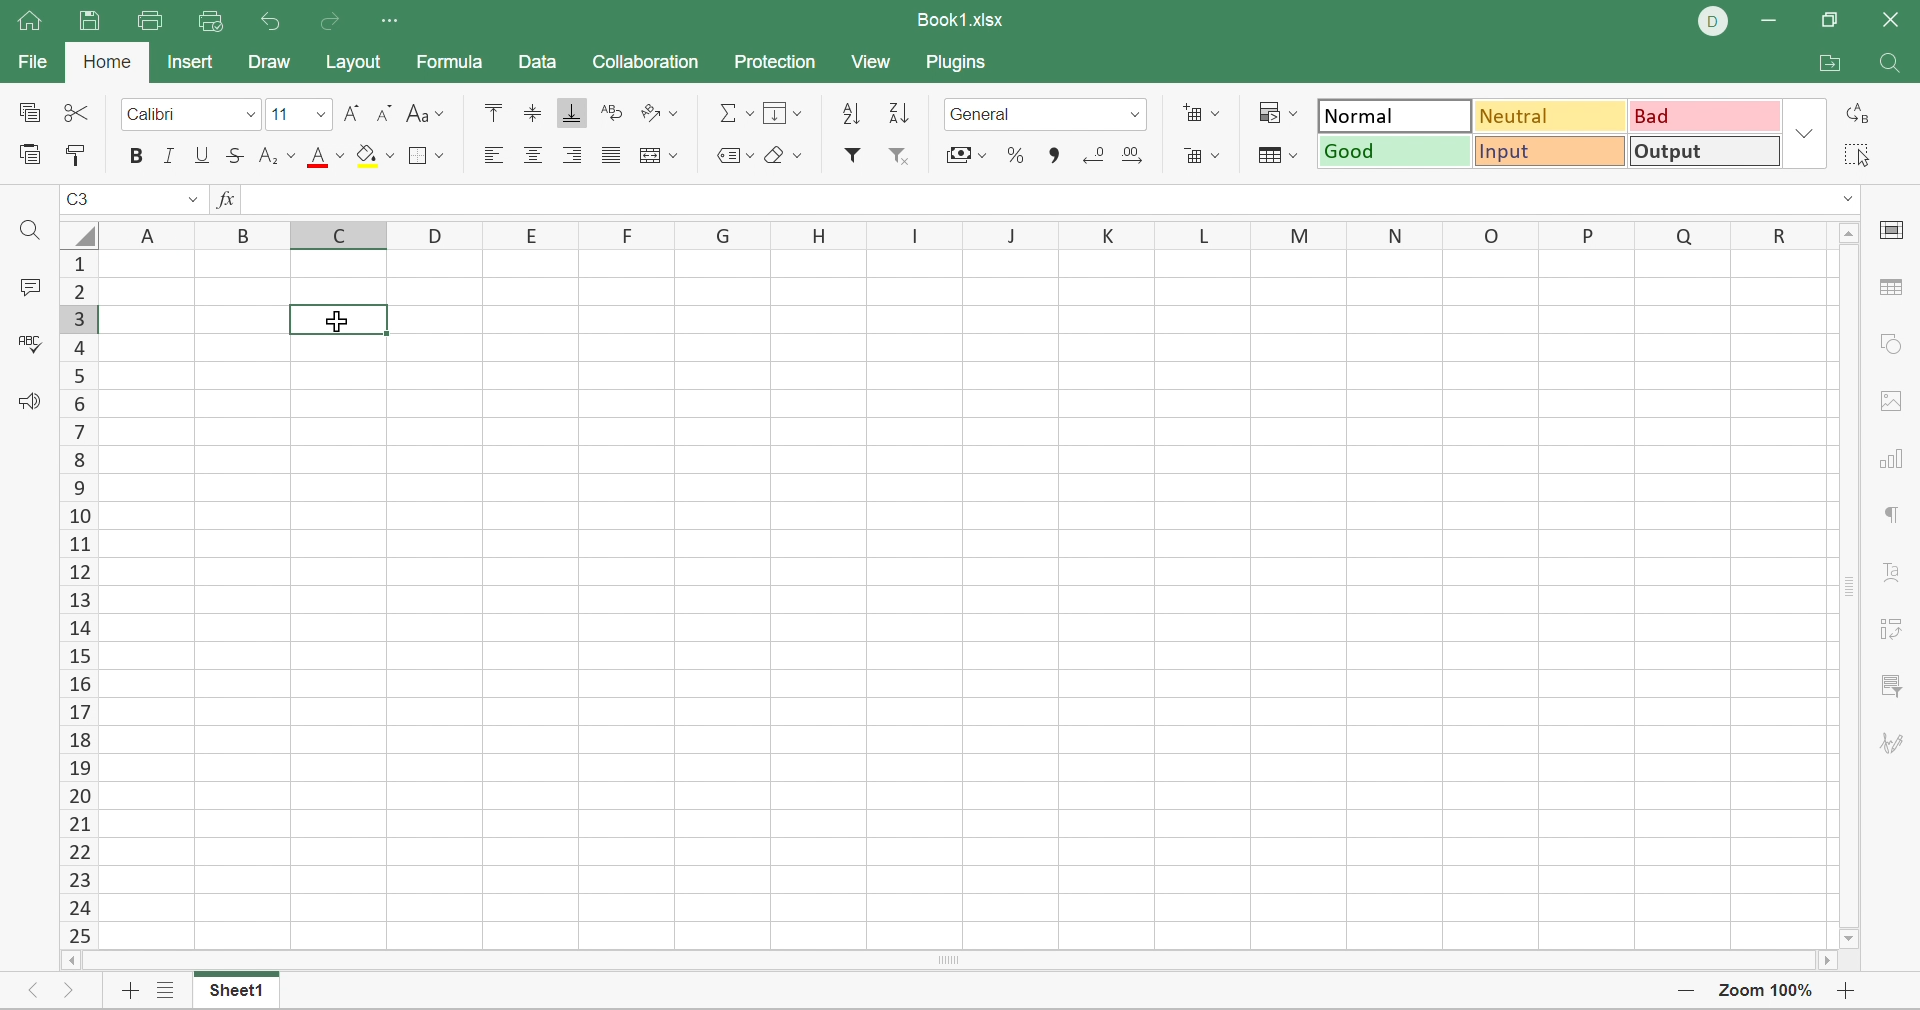 The height and width of the screenshot is (1010, 1920). Describe the element at coordinates (77, 111) in the screenshot. I see `Cut` at that location.